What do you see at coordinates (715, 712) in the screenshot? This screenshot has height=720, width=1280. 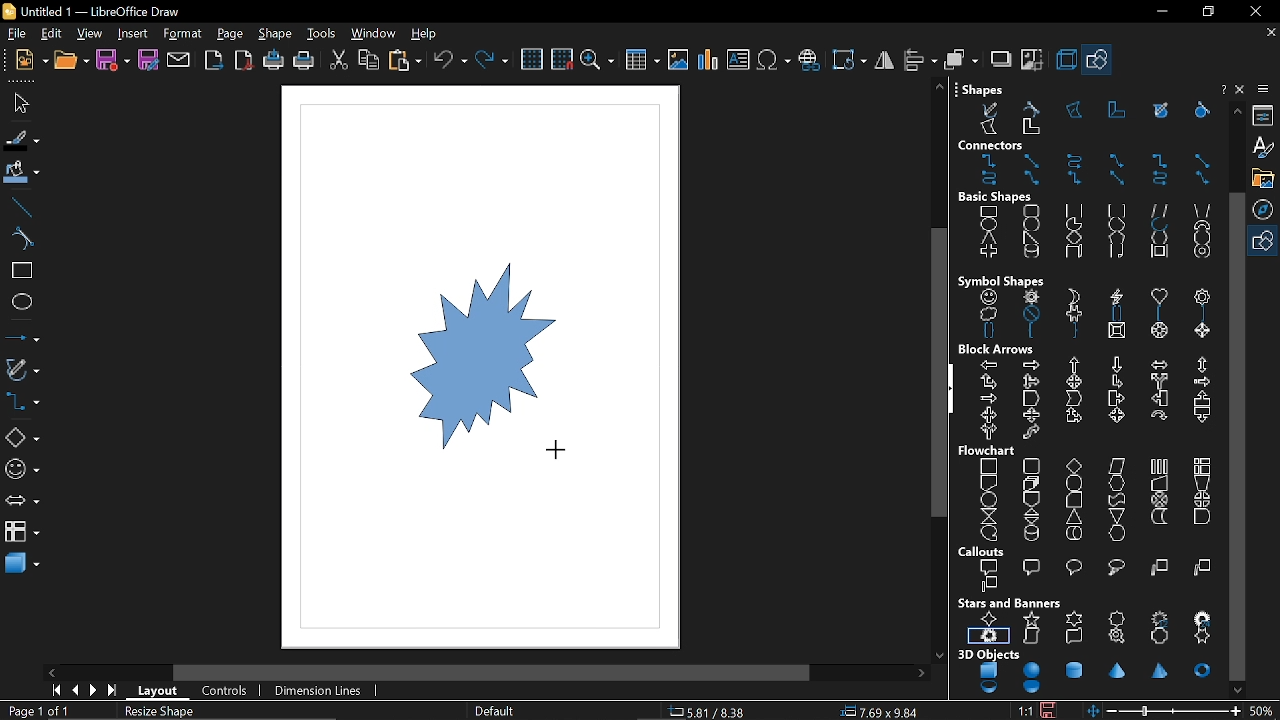 I see `co-ordinate` at bounding box center [715, 712].